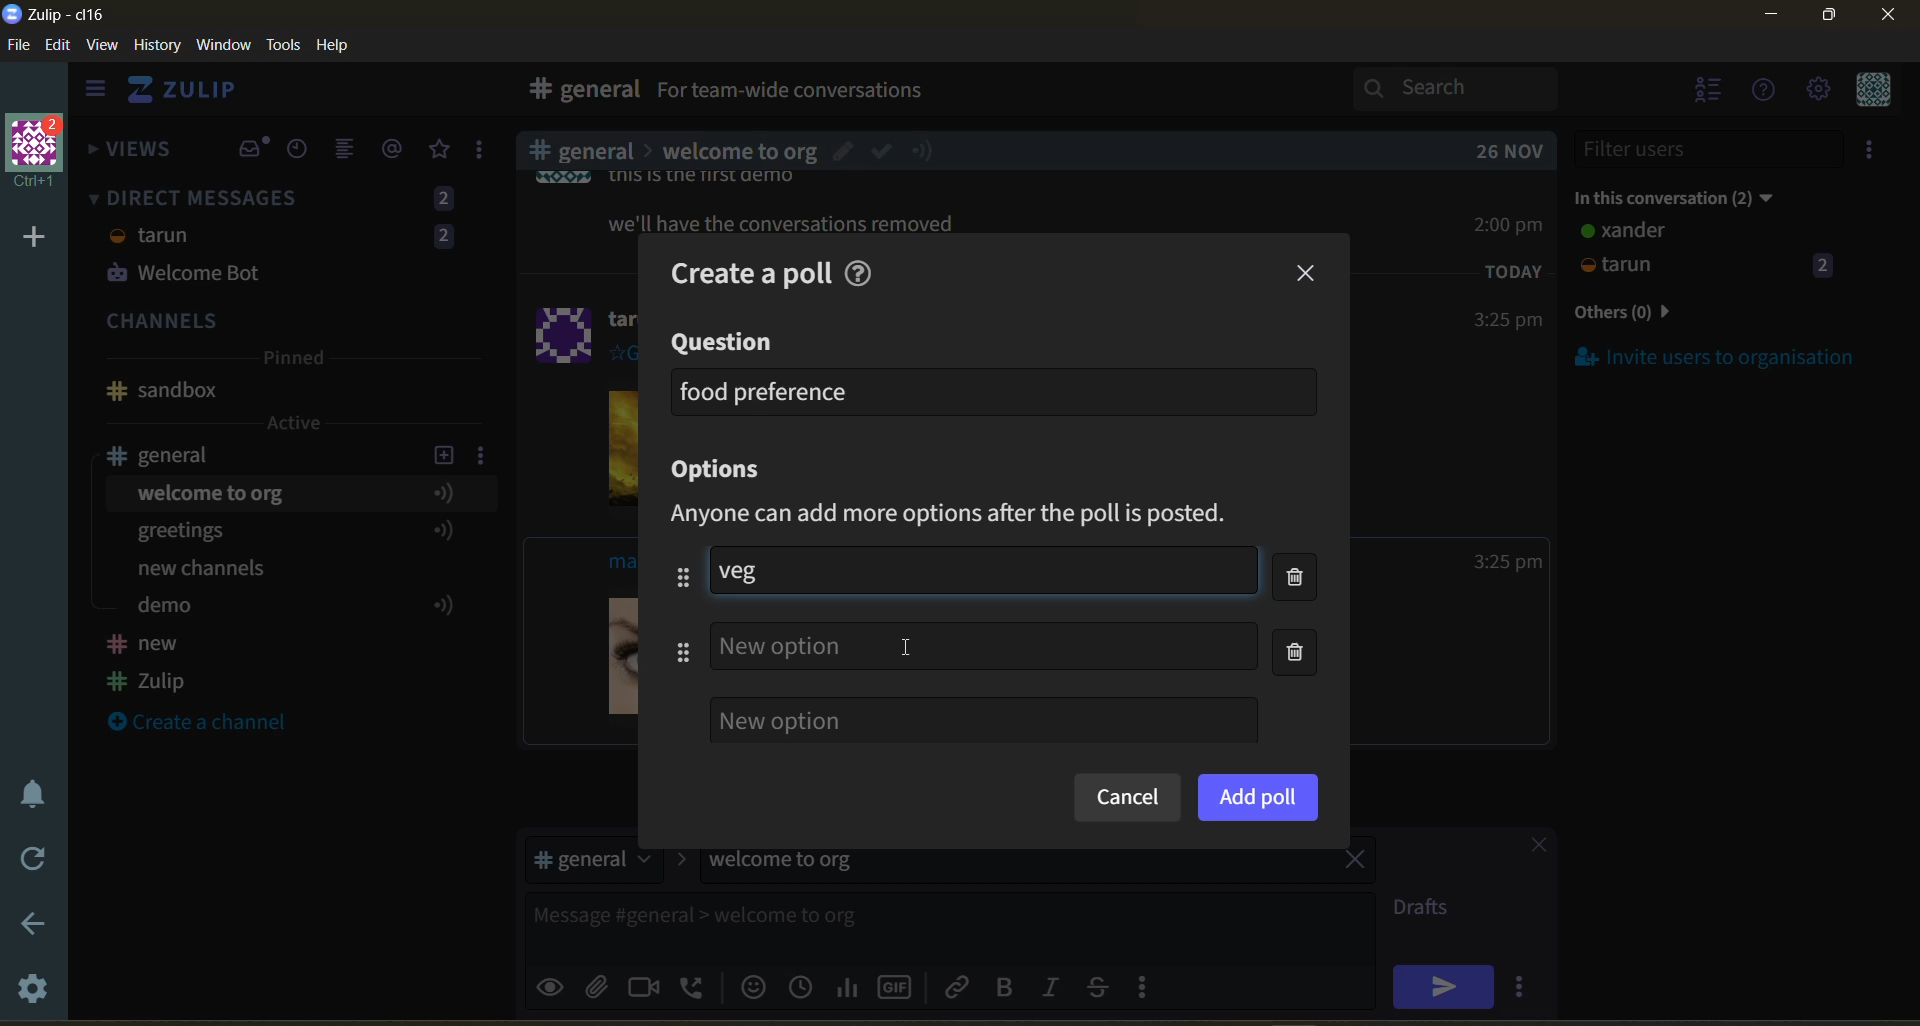  What do you see at coordinates (1890, 21) in the screenshot?
I see `close` at bounding box center [1890, 21].